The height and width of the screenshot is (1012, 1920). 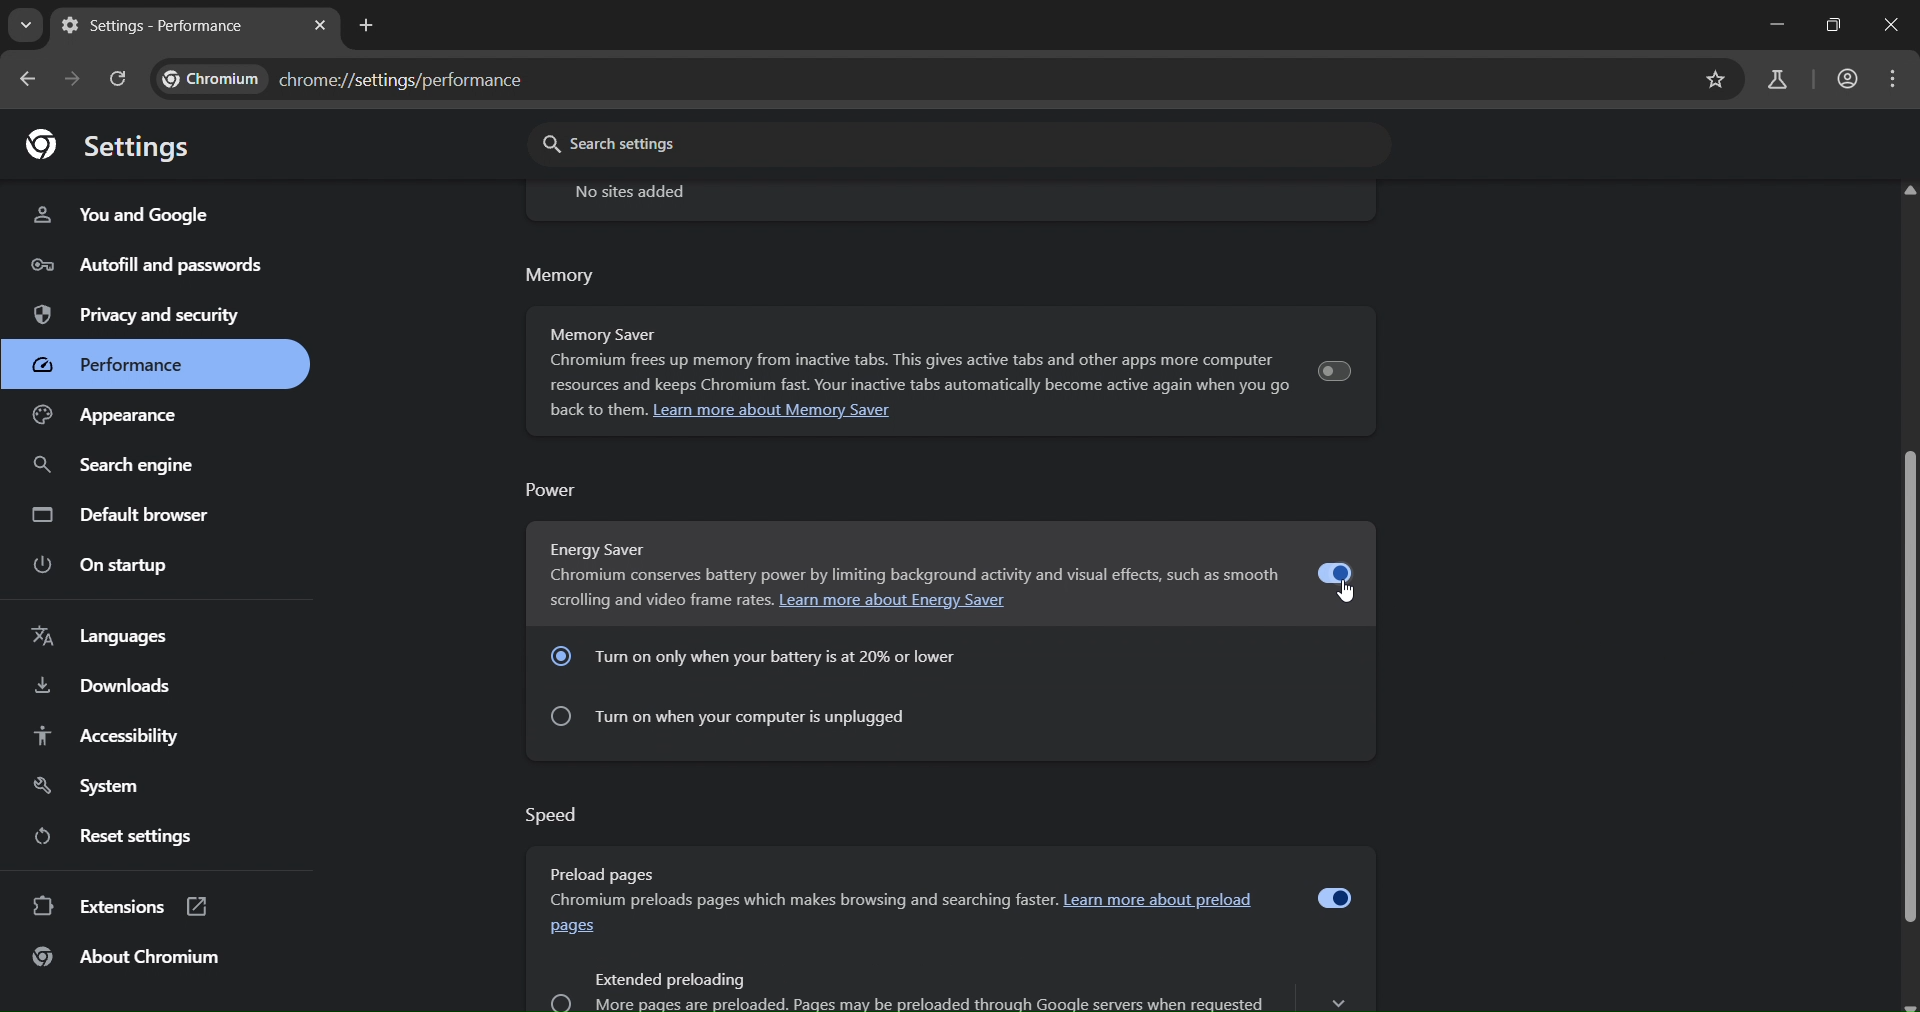 What do you see at coordinates (749, 722) in the screenshot?
I see `turn on when your computer is unpugged` at bounding box center [749, 722].